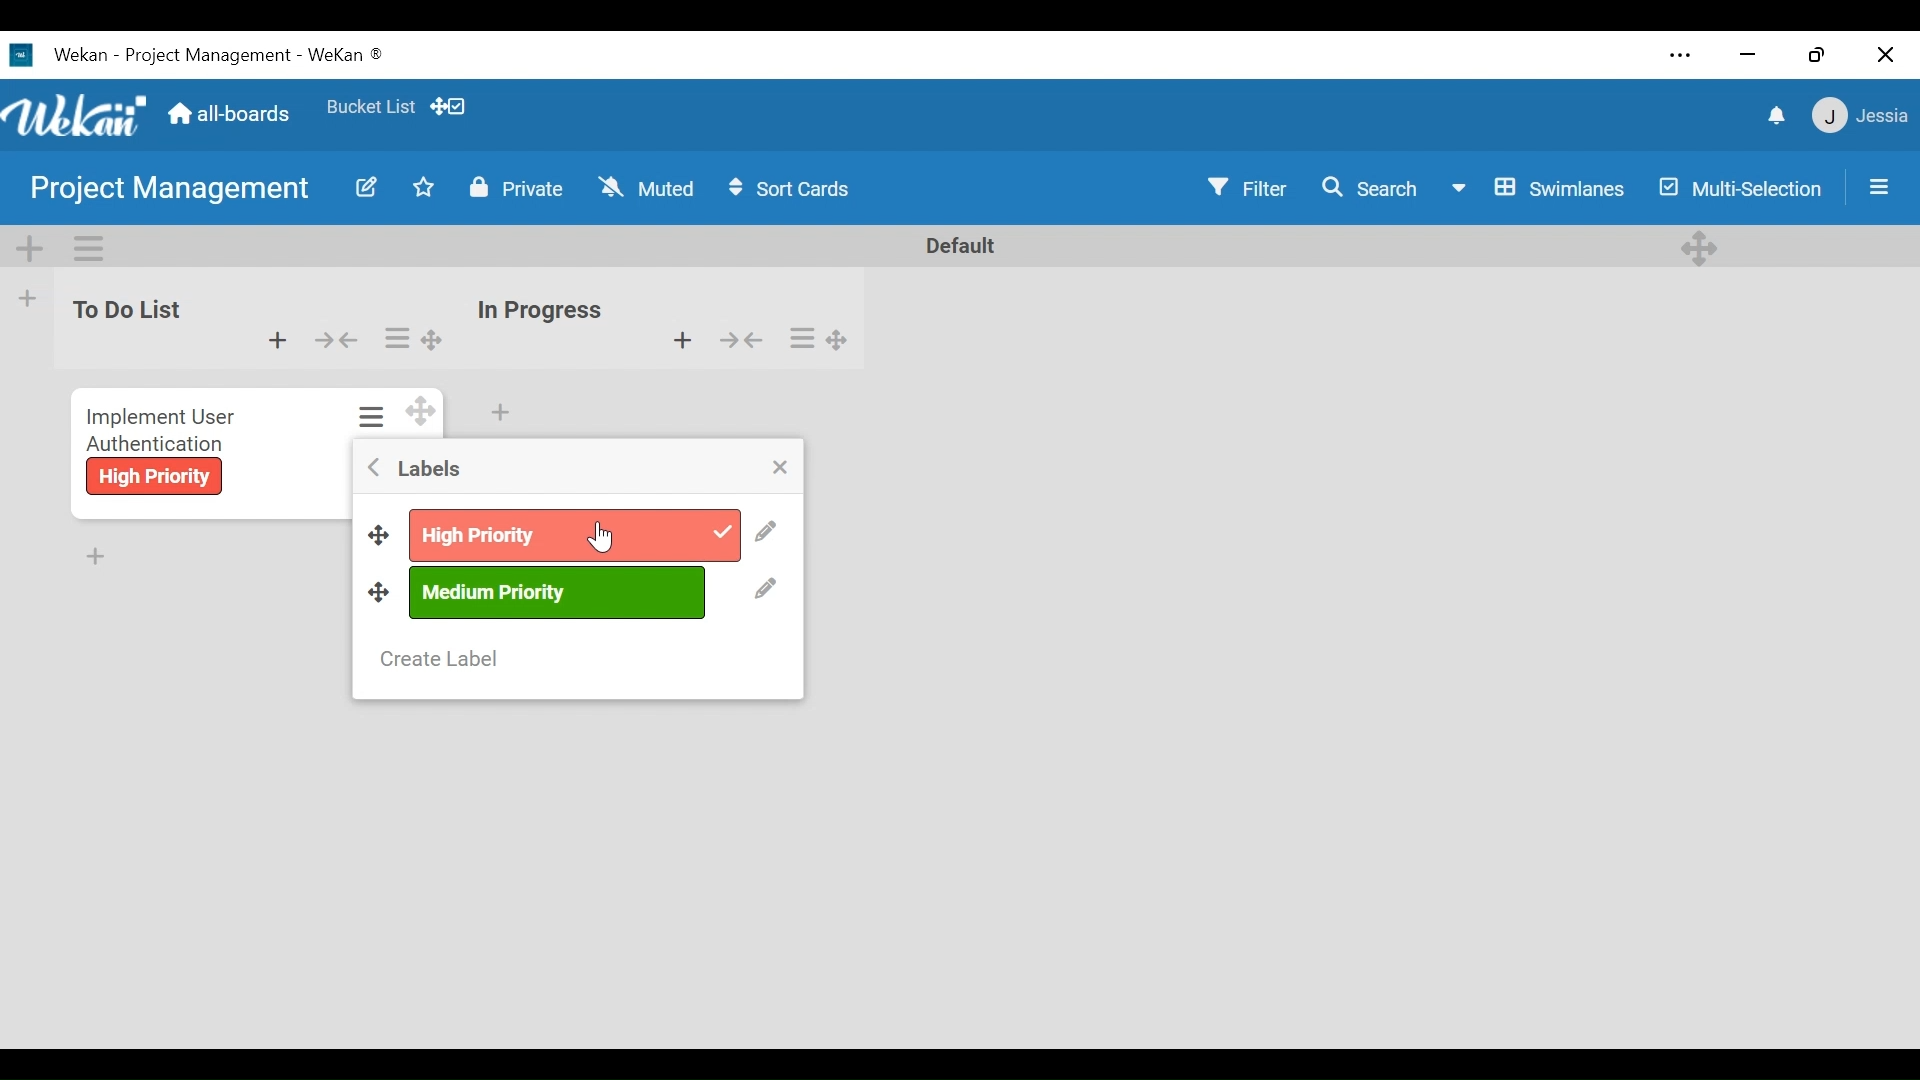 The width and height of the screenshot is (1920, 1080). Describe the element at coordinates (1880, 187) in the screenshot. I see `open/close side pane` at that location.